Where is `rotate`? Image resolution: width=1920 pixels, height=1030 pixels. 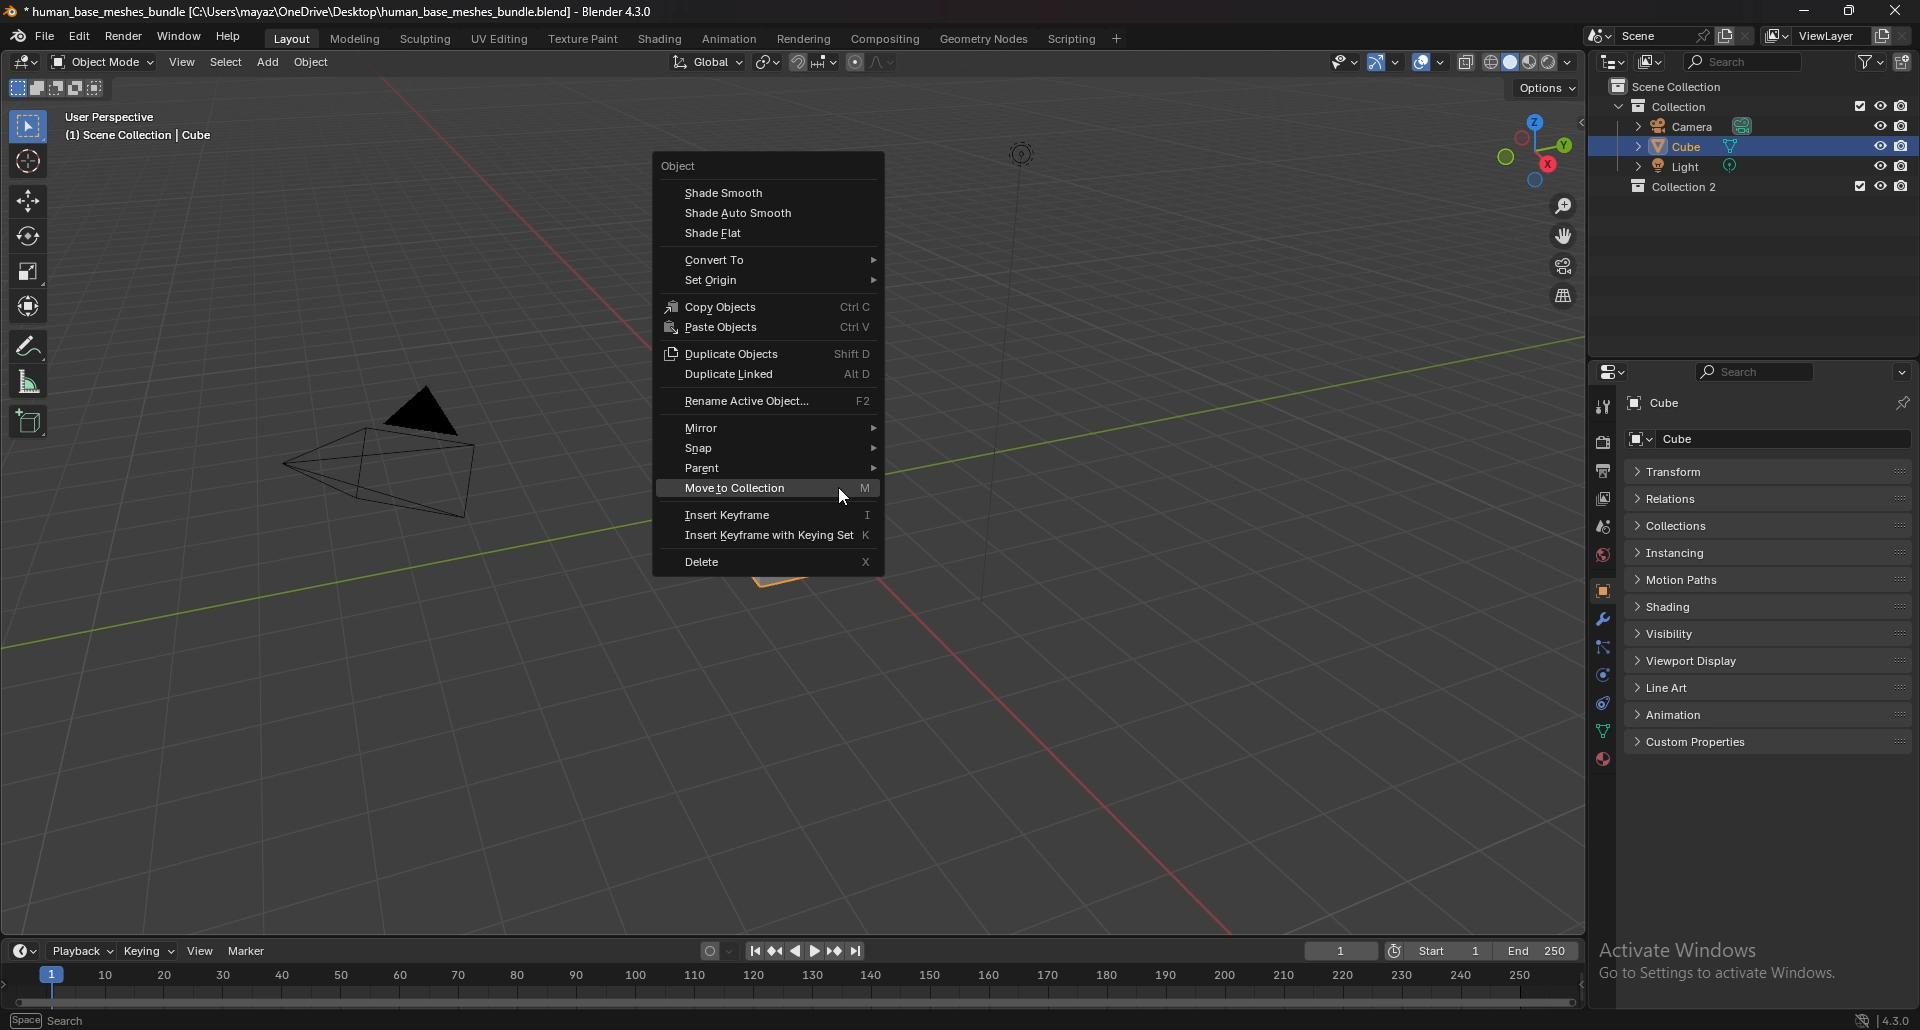
rotate is located at coordinates (29, 235).